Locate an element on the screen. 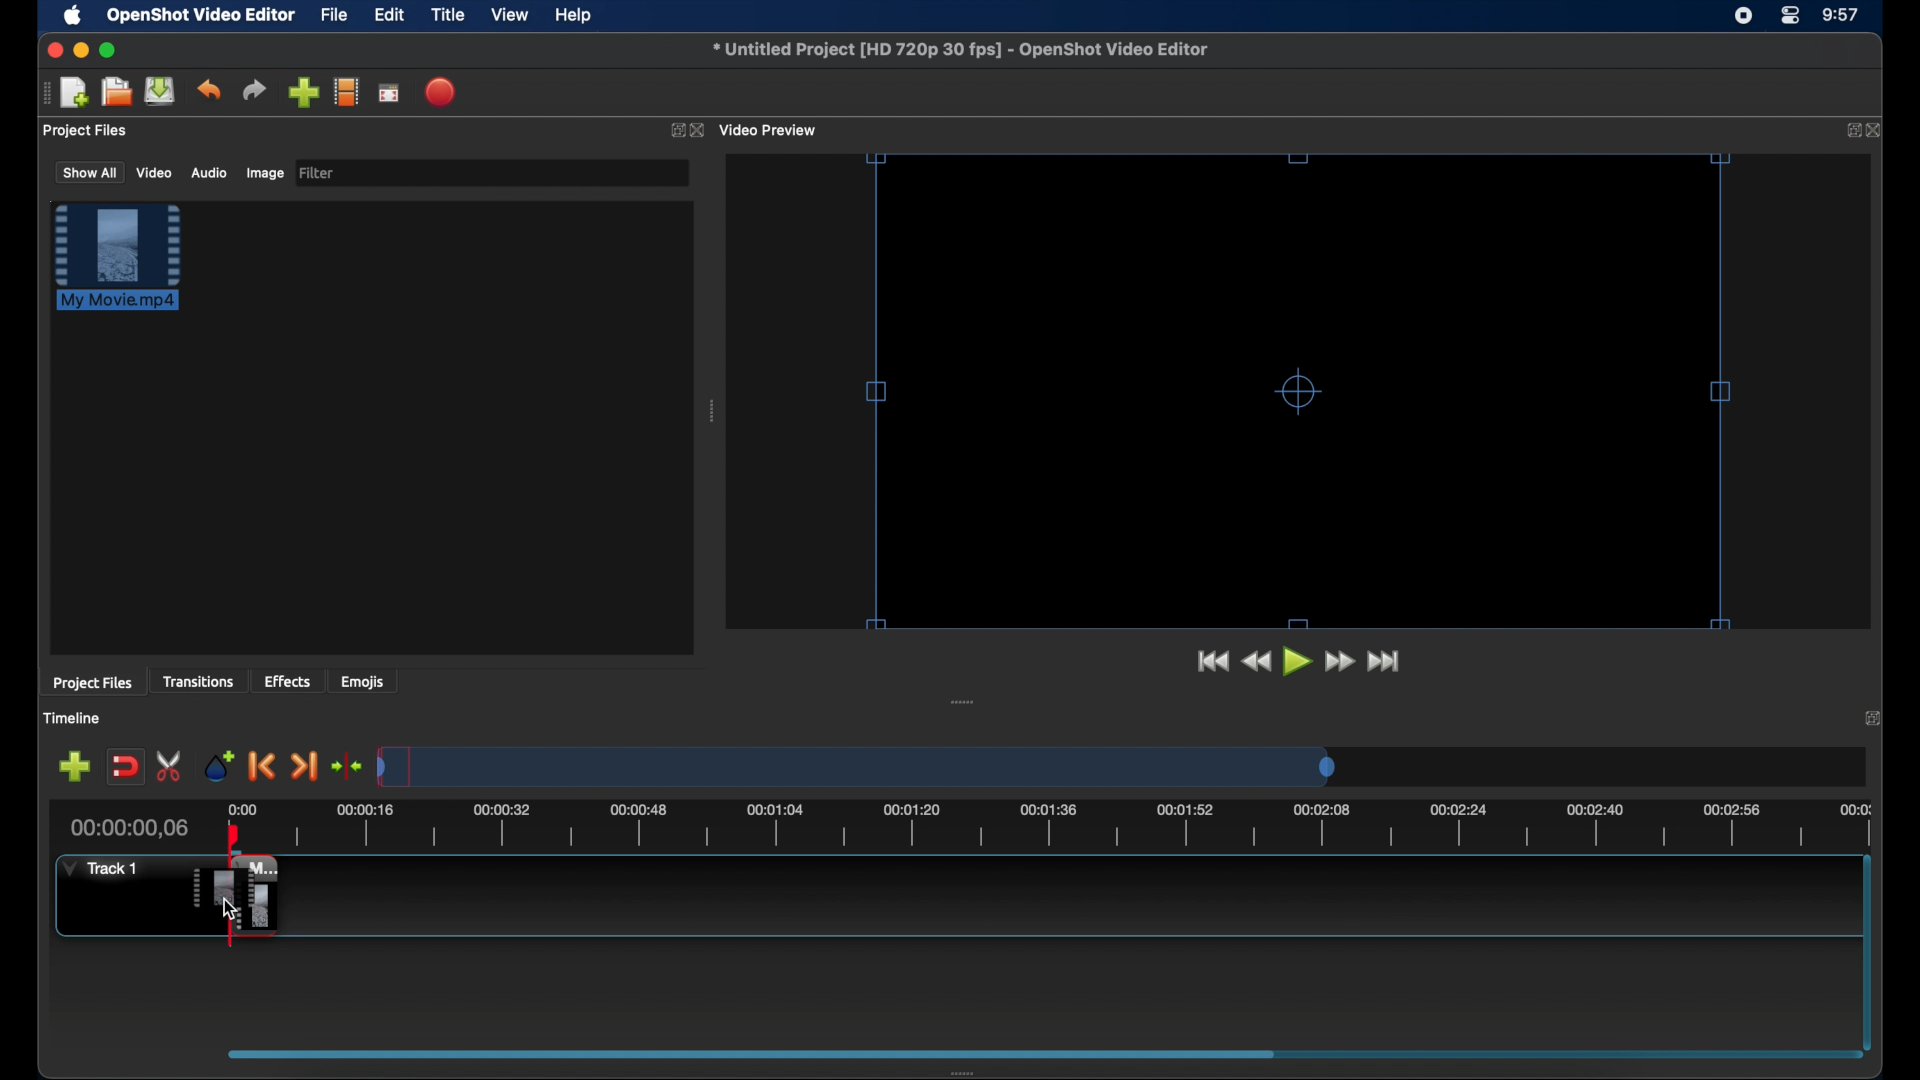 This screenshot has height=1080, width=1920. drag handle is located at coordinates (45, 93).